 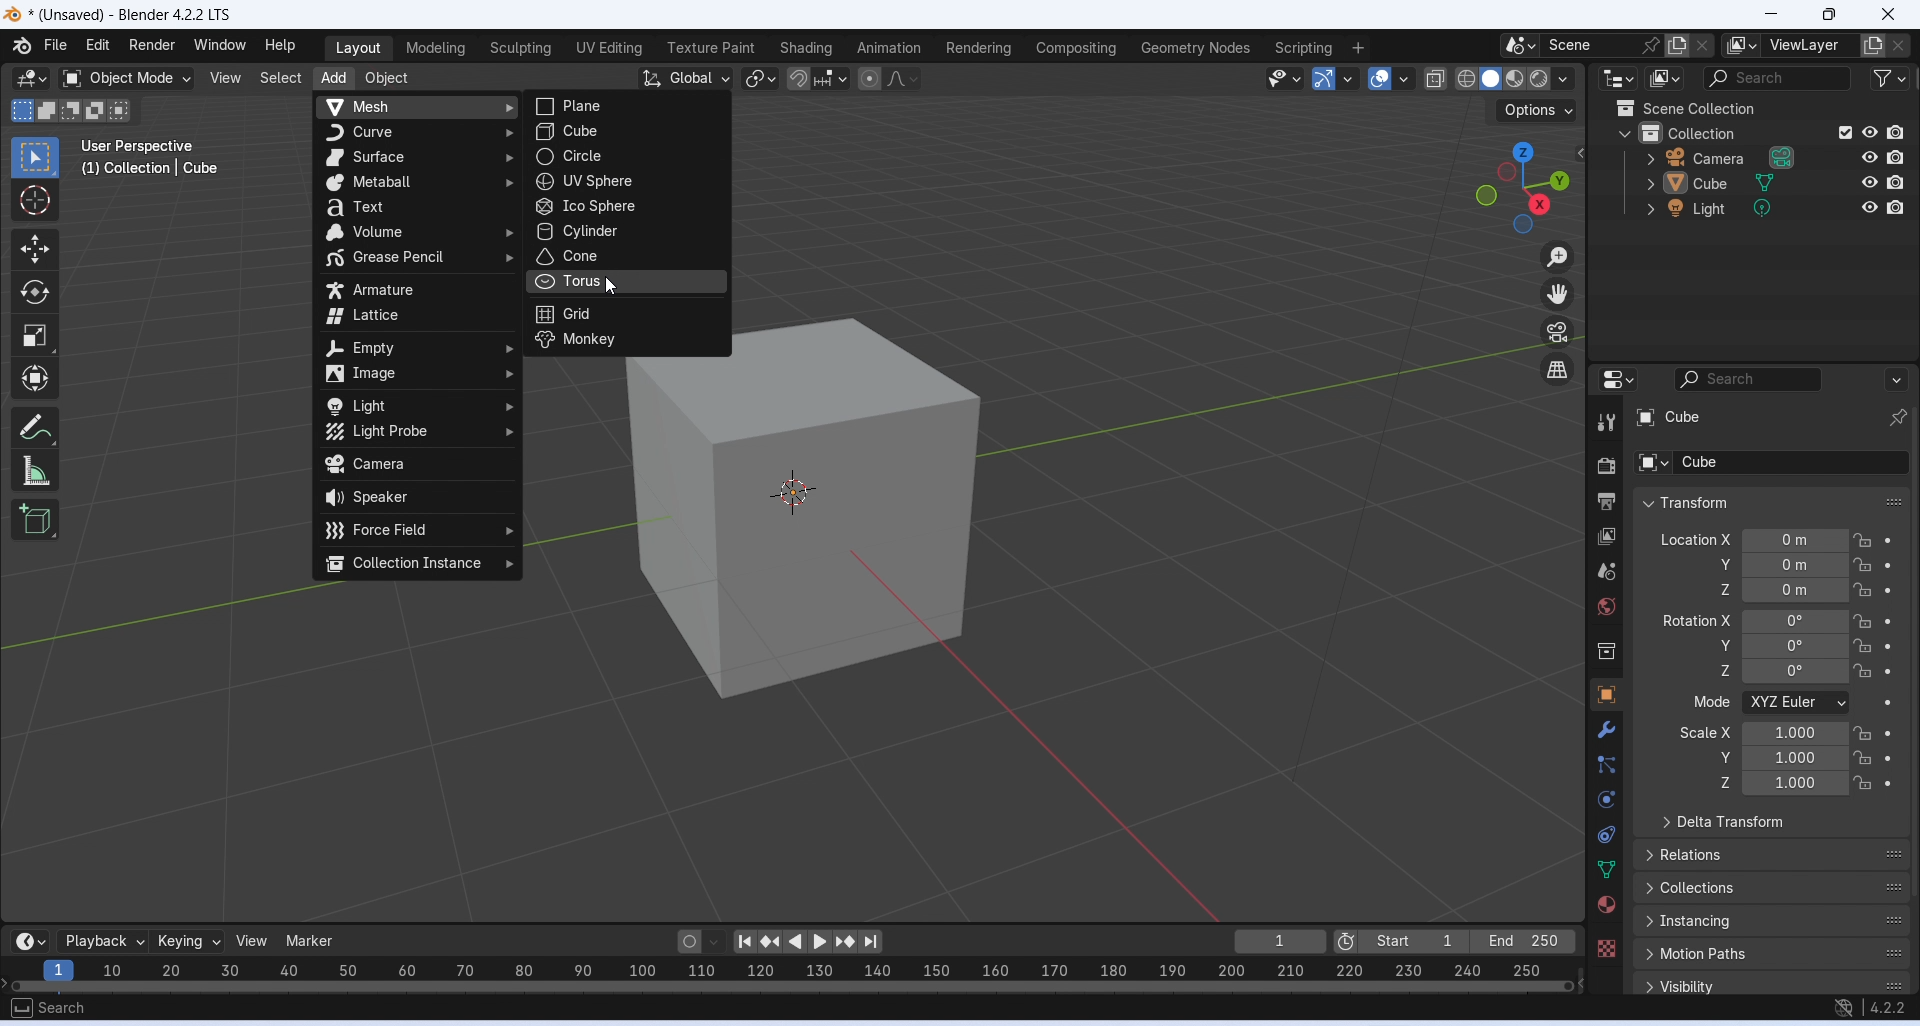 I want to click on 1, so click(x=1280, y=941).